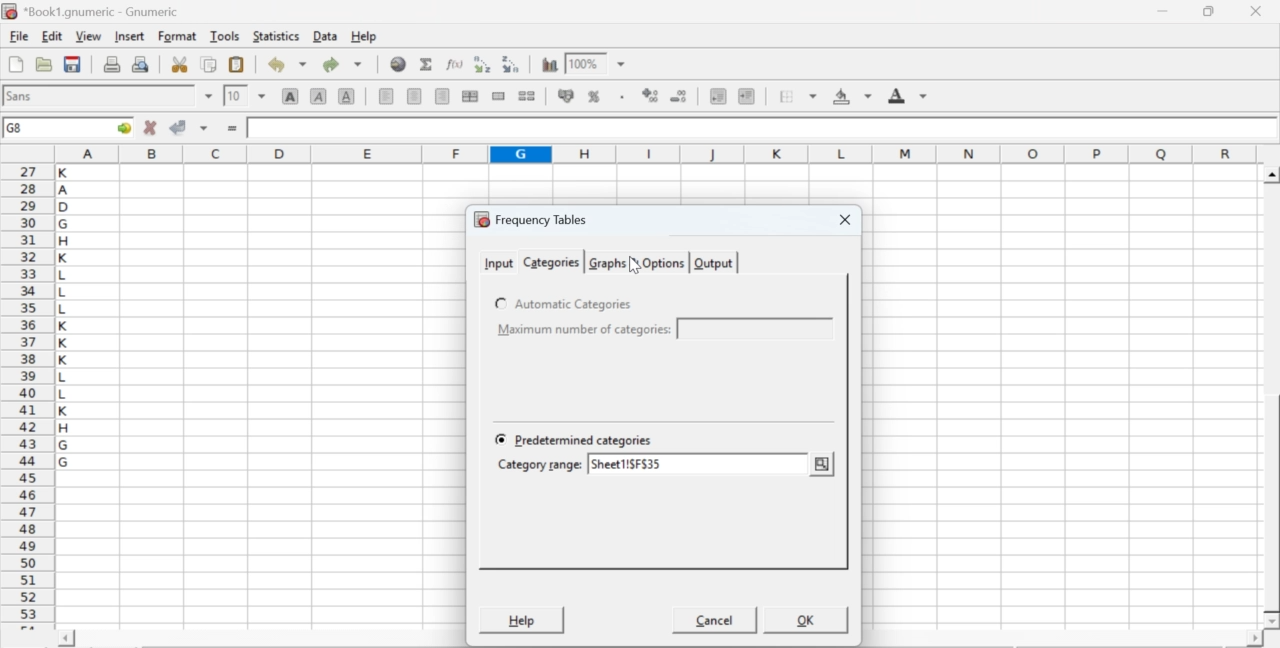 The height and width of the screenshot is (648, 1280). I want to click on Predetermined categories, so click(580, 439).